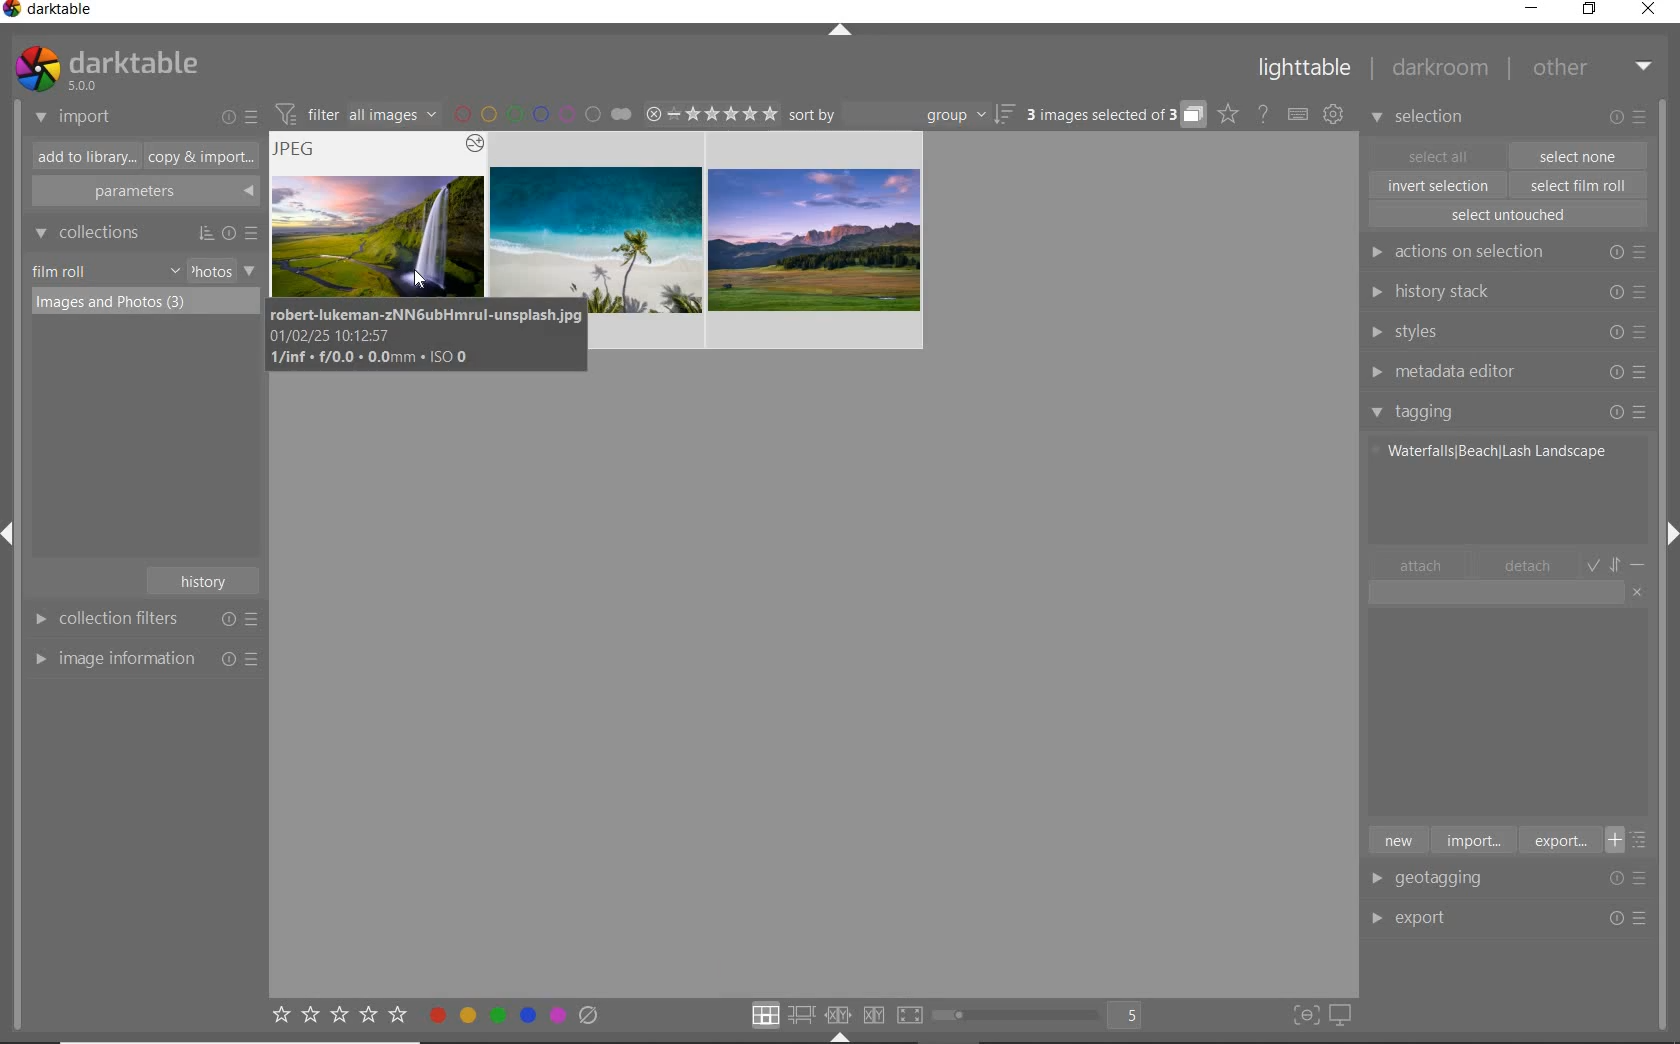 This screenshot has height=1044, width=1680. What do you see at coordinates (1631, 118) in the screenshot?
I see `modify selected images or presets & preferences` at bounding box center [1631, 118].